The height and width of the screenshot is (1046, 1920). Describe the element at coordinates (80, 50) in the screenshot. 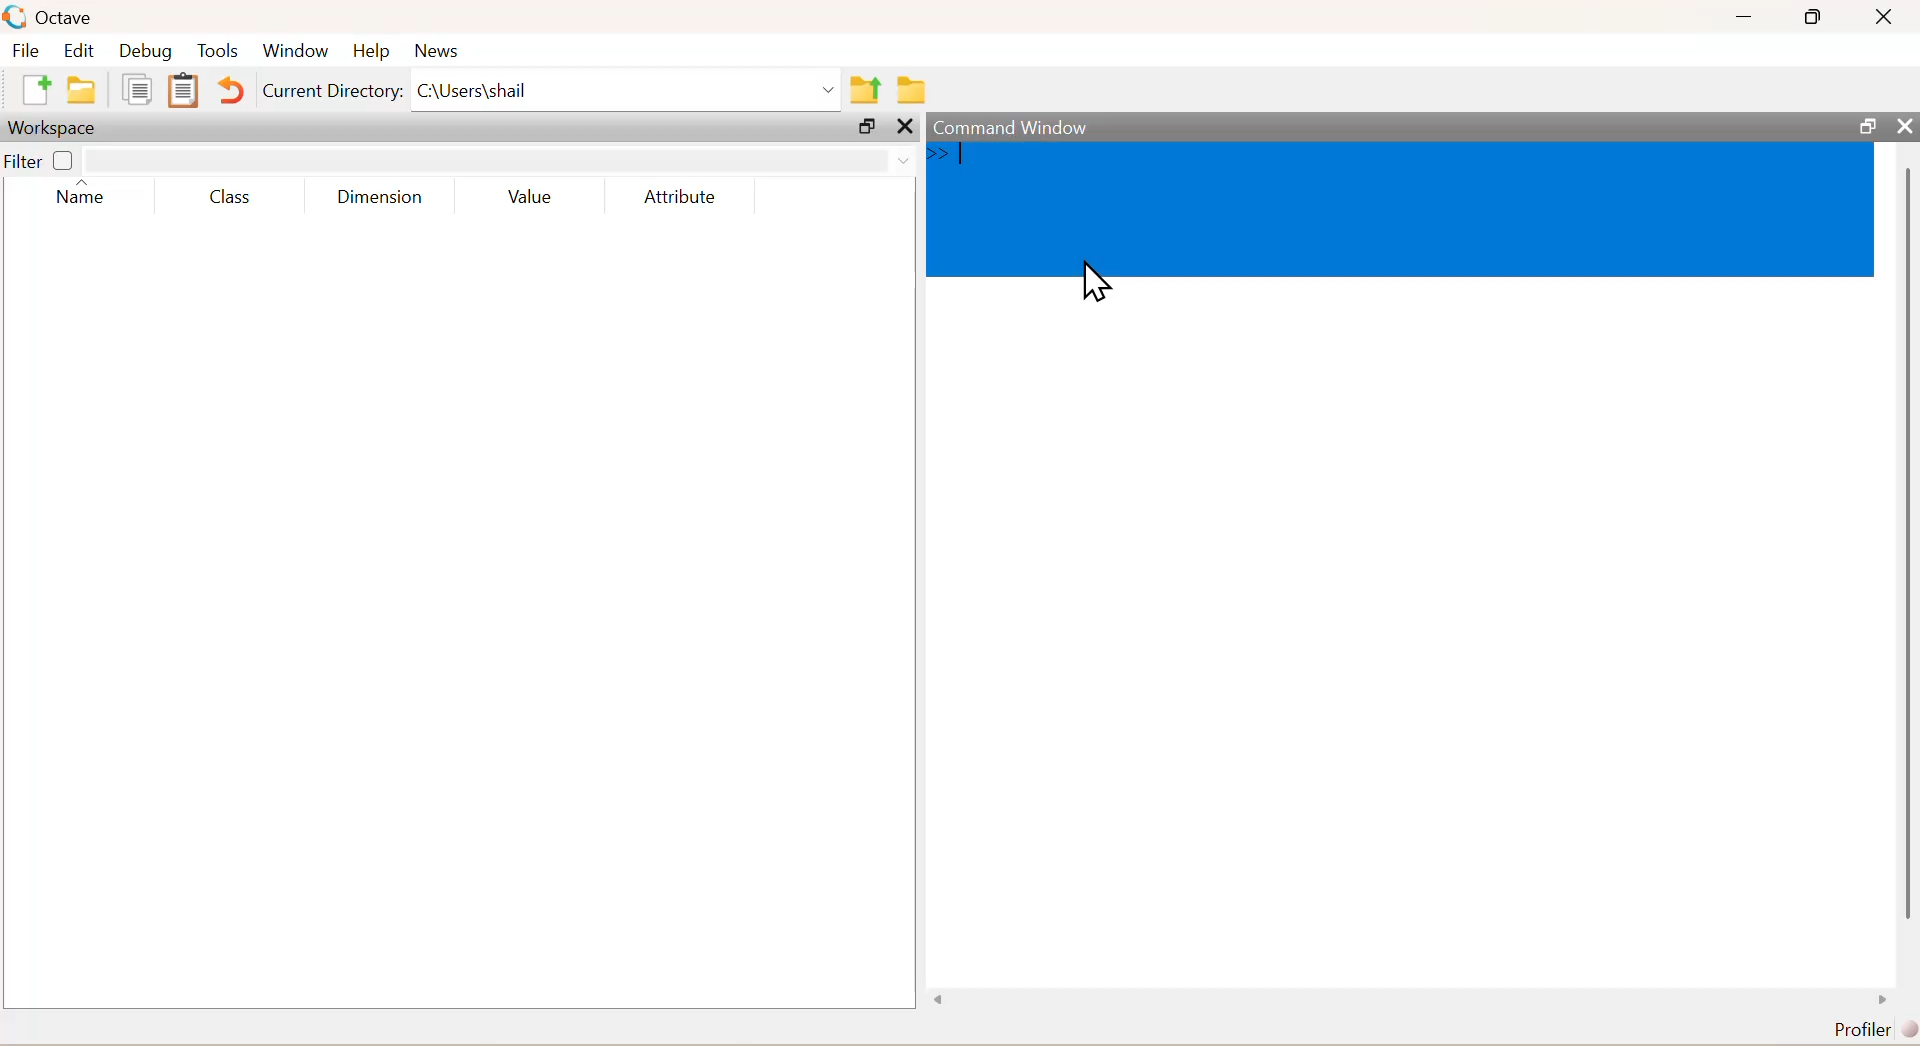

I see `edit` at that location.